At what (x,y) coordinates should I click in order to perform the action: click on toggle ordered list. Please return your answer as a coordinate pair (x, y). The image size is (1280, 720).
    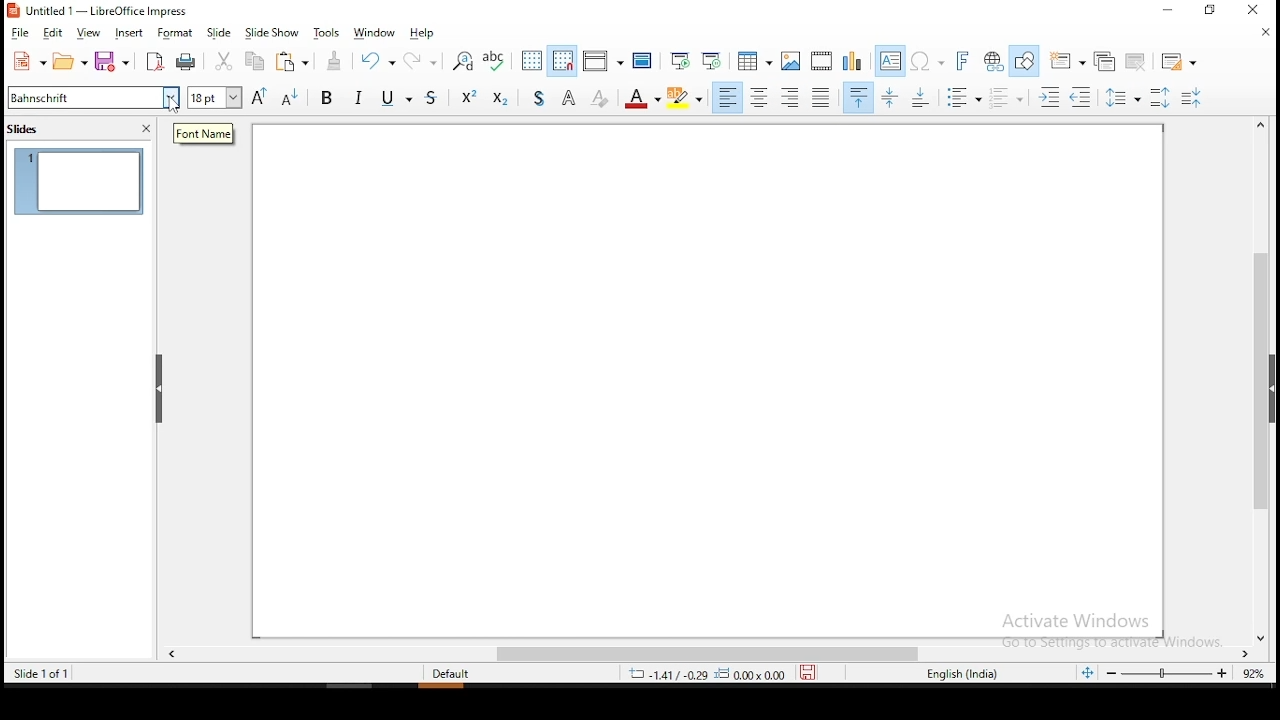
    Looking at the image, I should click on (1191, 97).